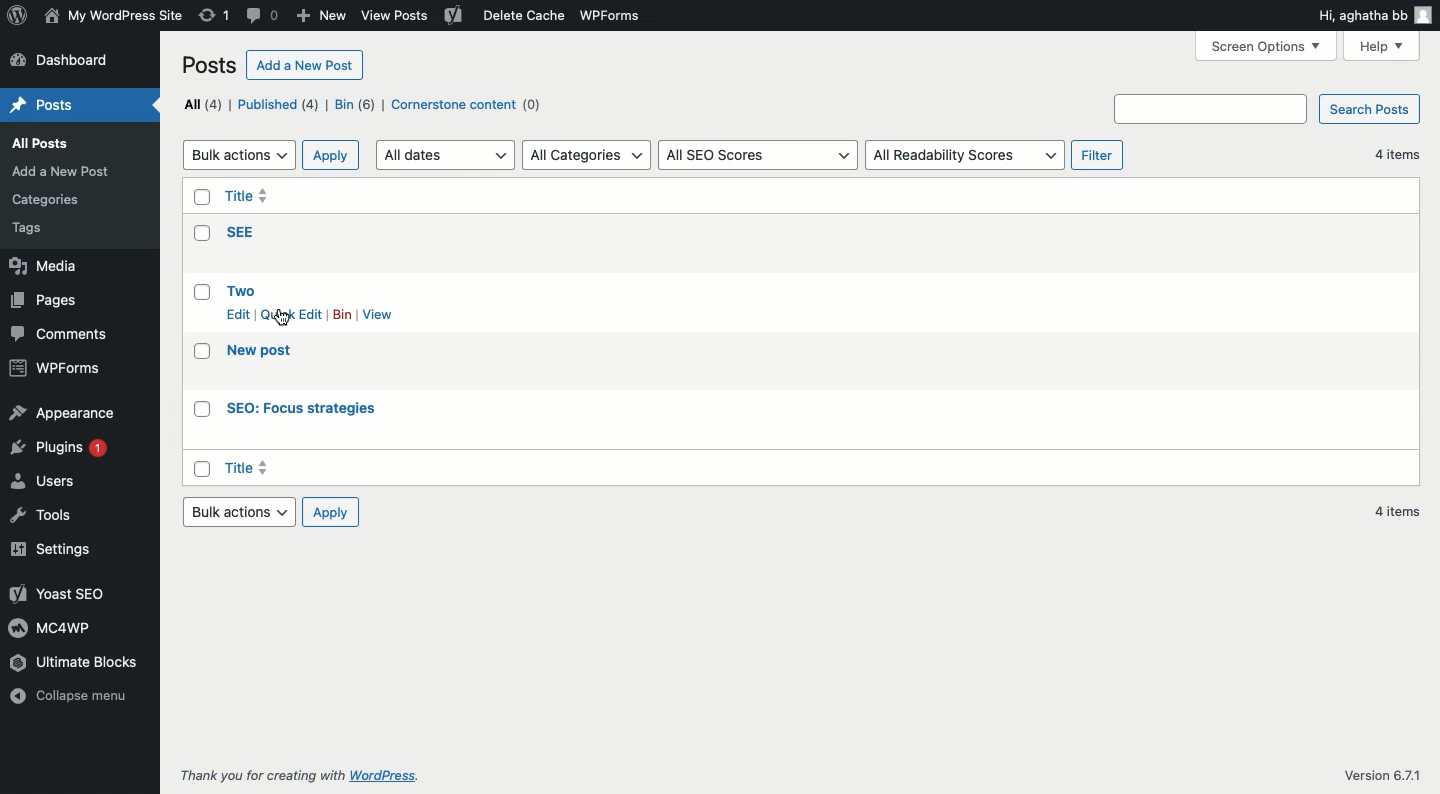 The width and height of the screenshot is (1440, 794). What do you see at coordinates (1267, 46) in the screenshot?
I see `Screen options` at bounding box center [1267, 46].